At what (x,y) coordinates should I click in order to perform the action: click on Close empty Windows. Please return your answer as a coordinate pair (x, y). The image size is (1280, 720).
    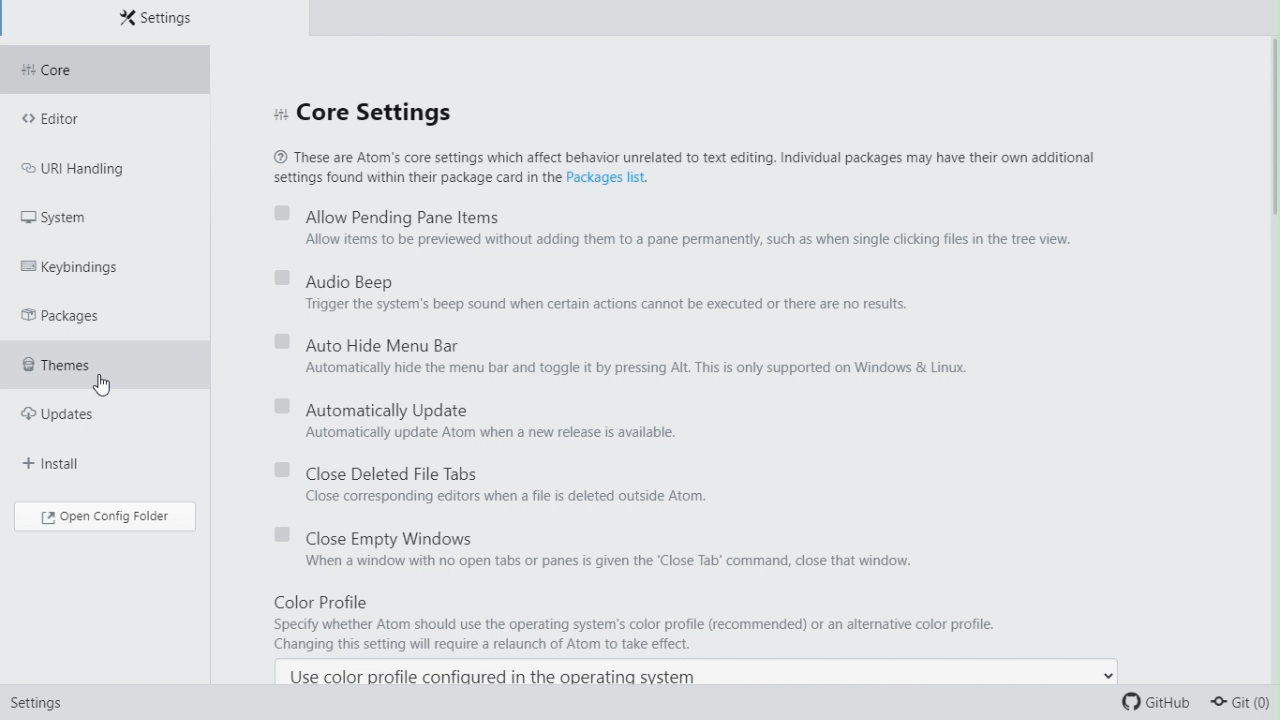
    Looking at the image, I should click on (595, 536).